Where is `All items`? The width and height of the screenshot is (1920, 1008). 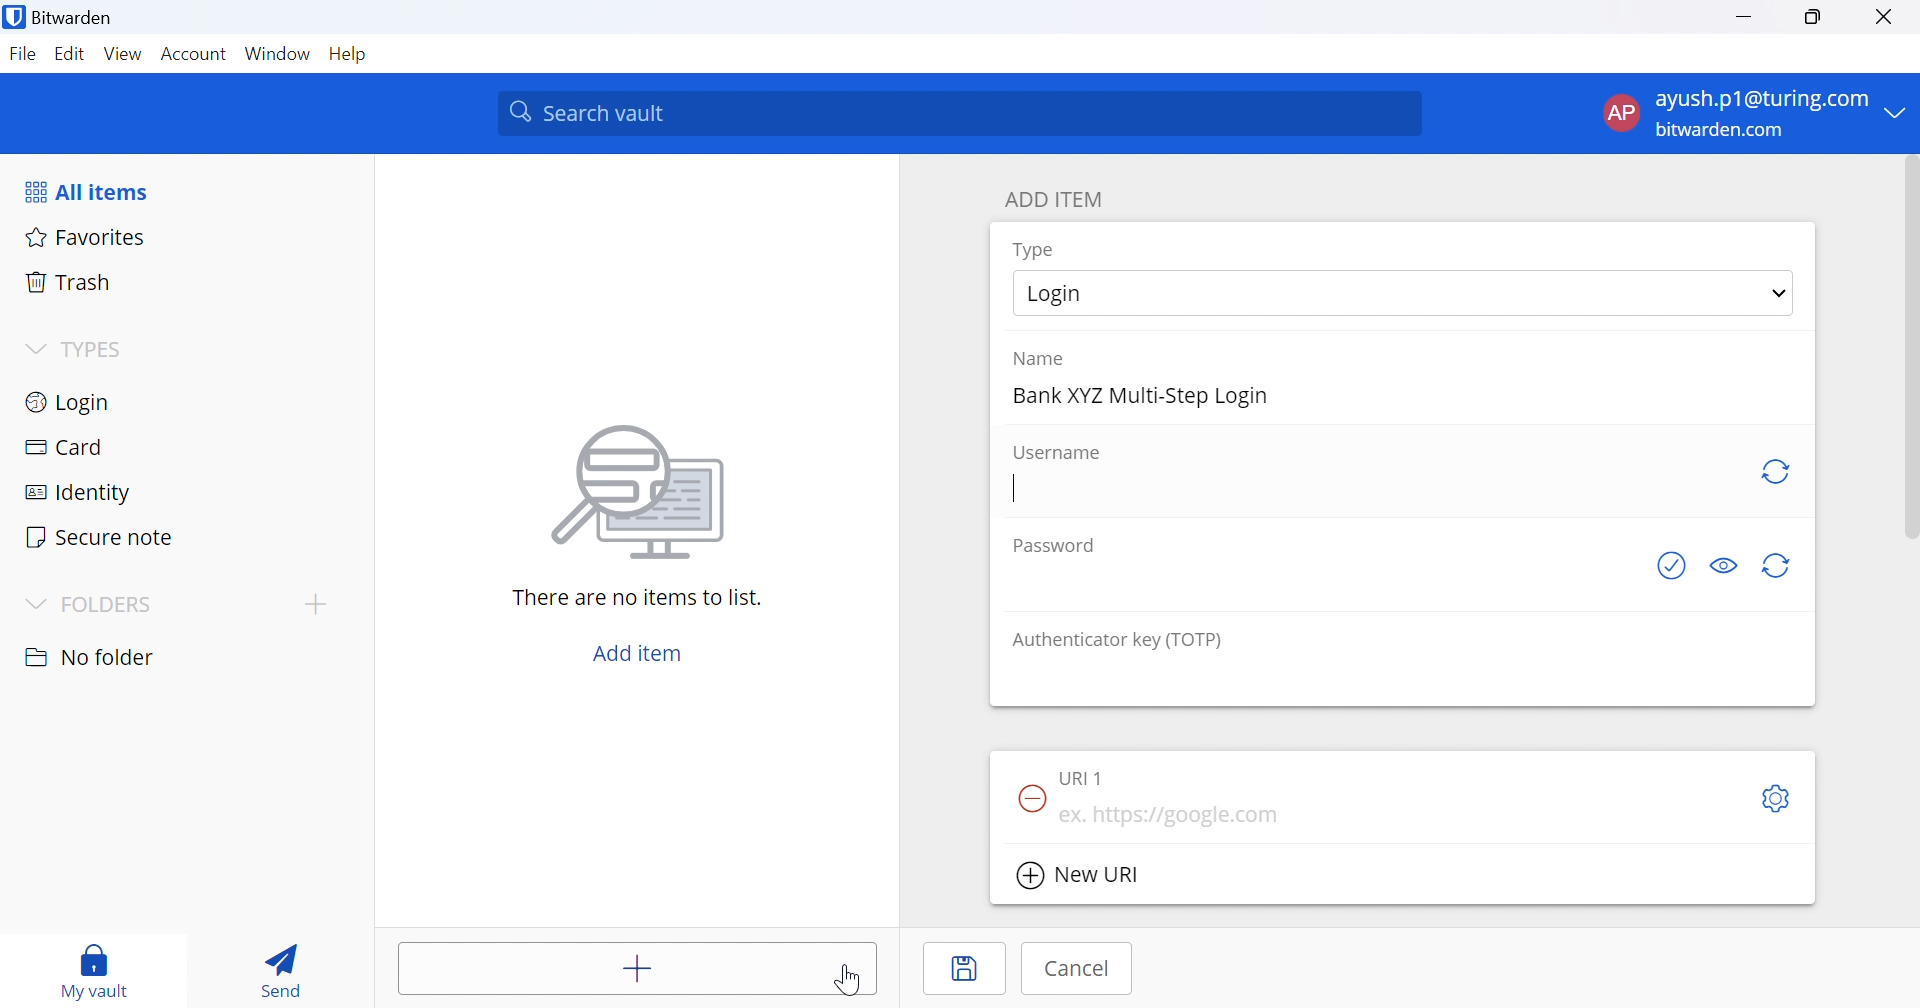
All items is located at coordinates (92, 189).